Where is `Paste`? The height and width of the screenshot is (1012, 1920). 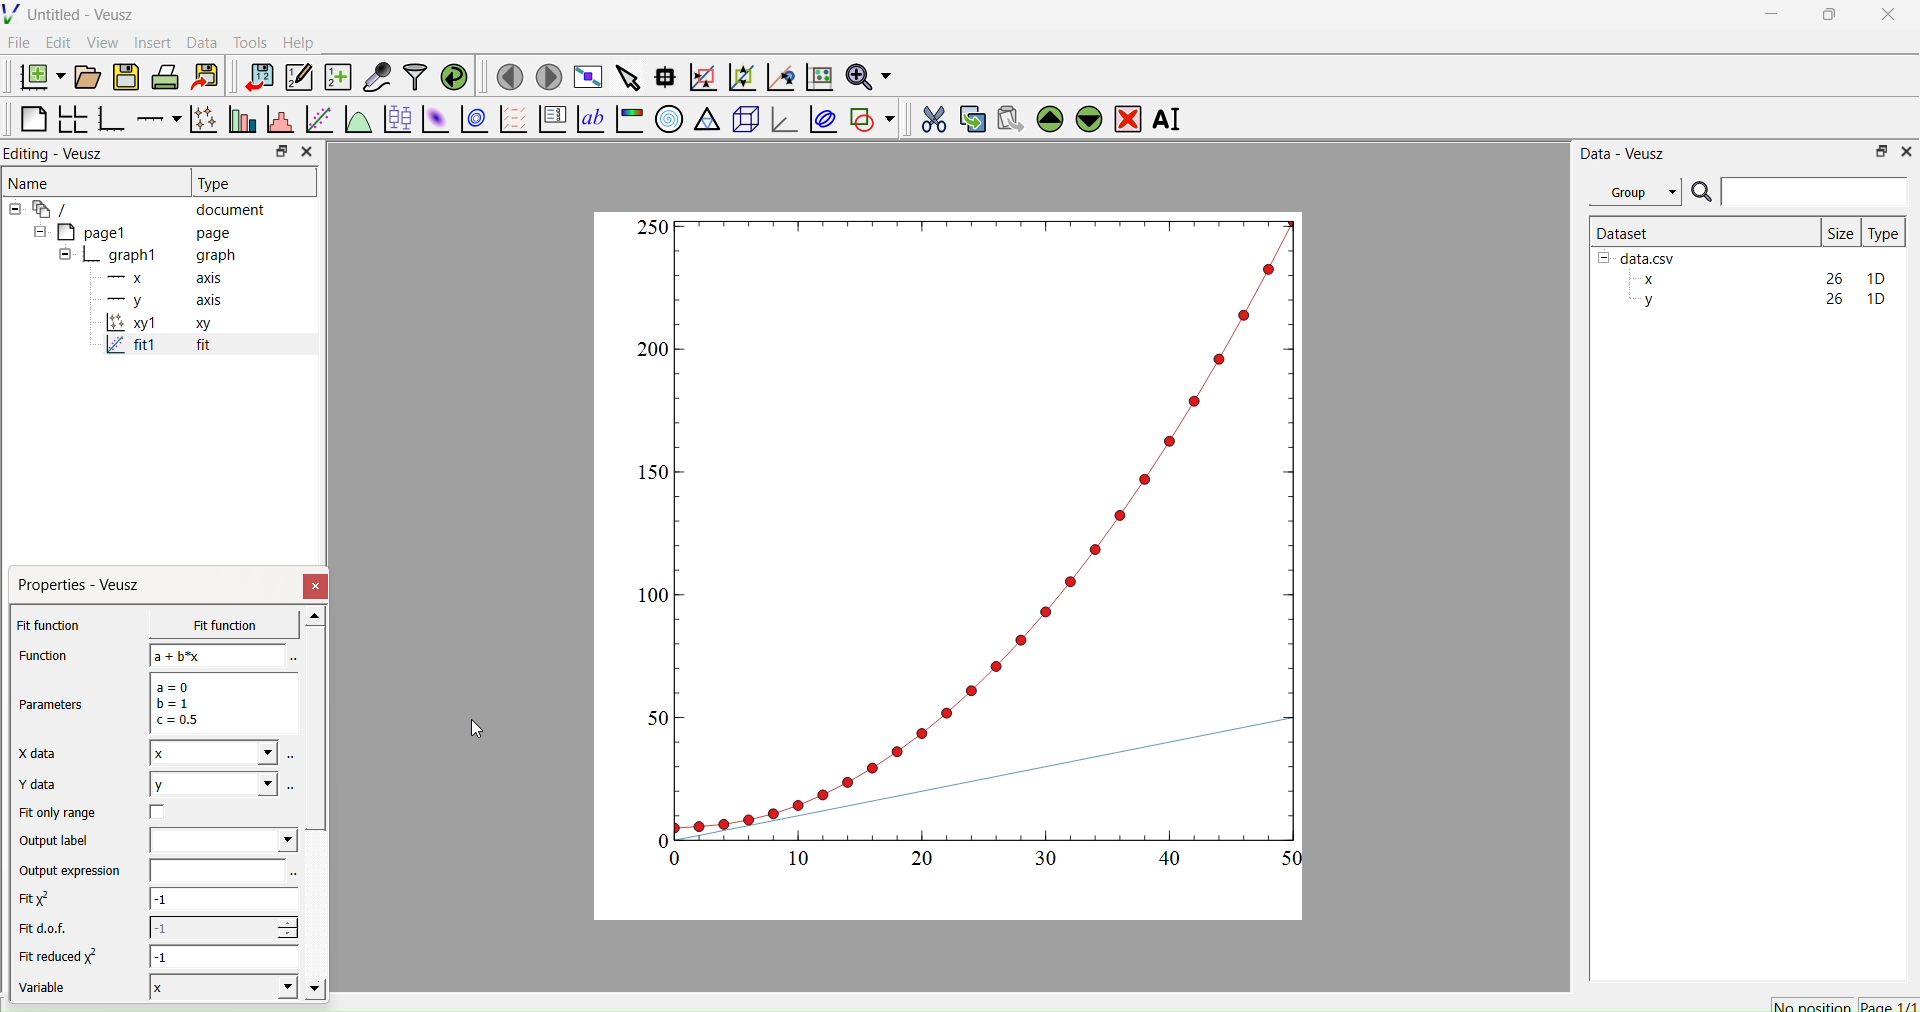 Paste is located at coordinates (1007, 116).